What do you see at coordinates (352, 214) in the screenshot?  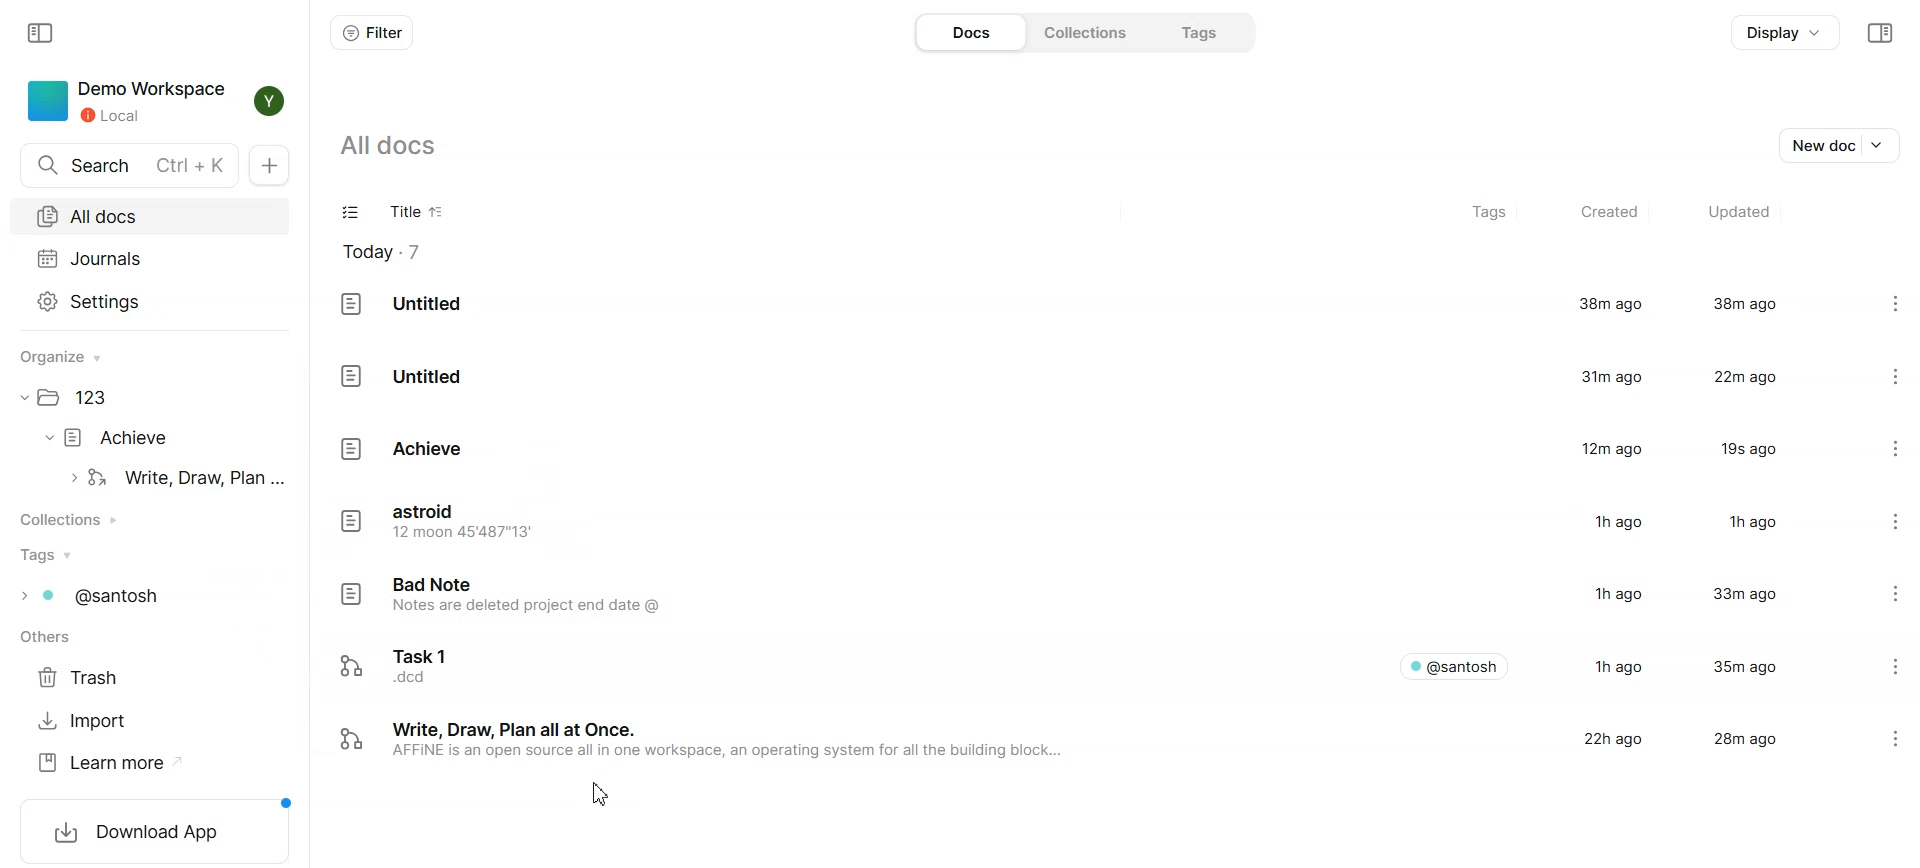 I see `Checklist` at bounding box center [352, 214].